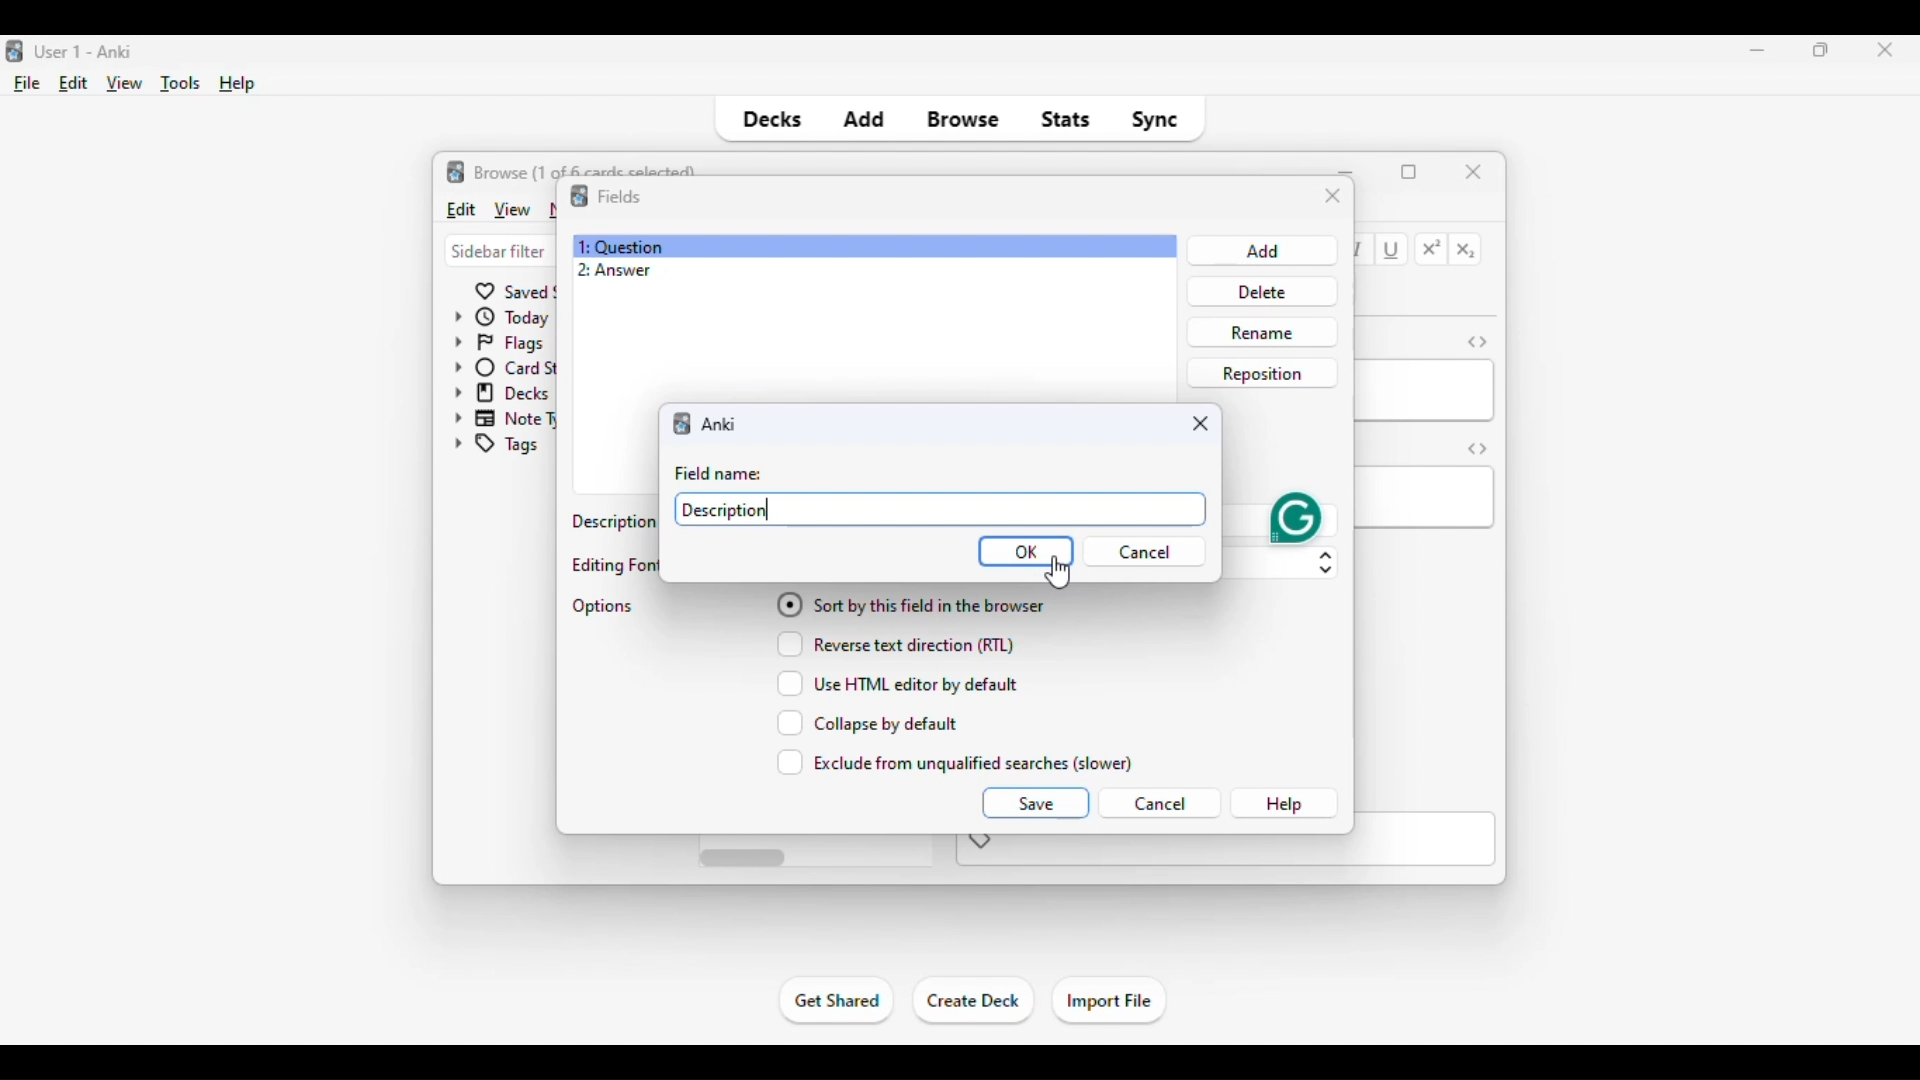  What do you see at coordinates (456, 171) in the screenshot?
I see `logo` at bounding box center [456, 171].